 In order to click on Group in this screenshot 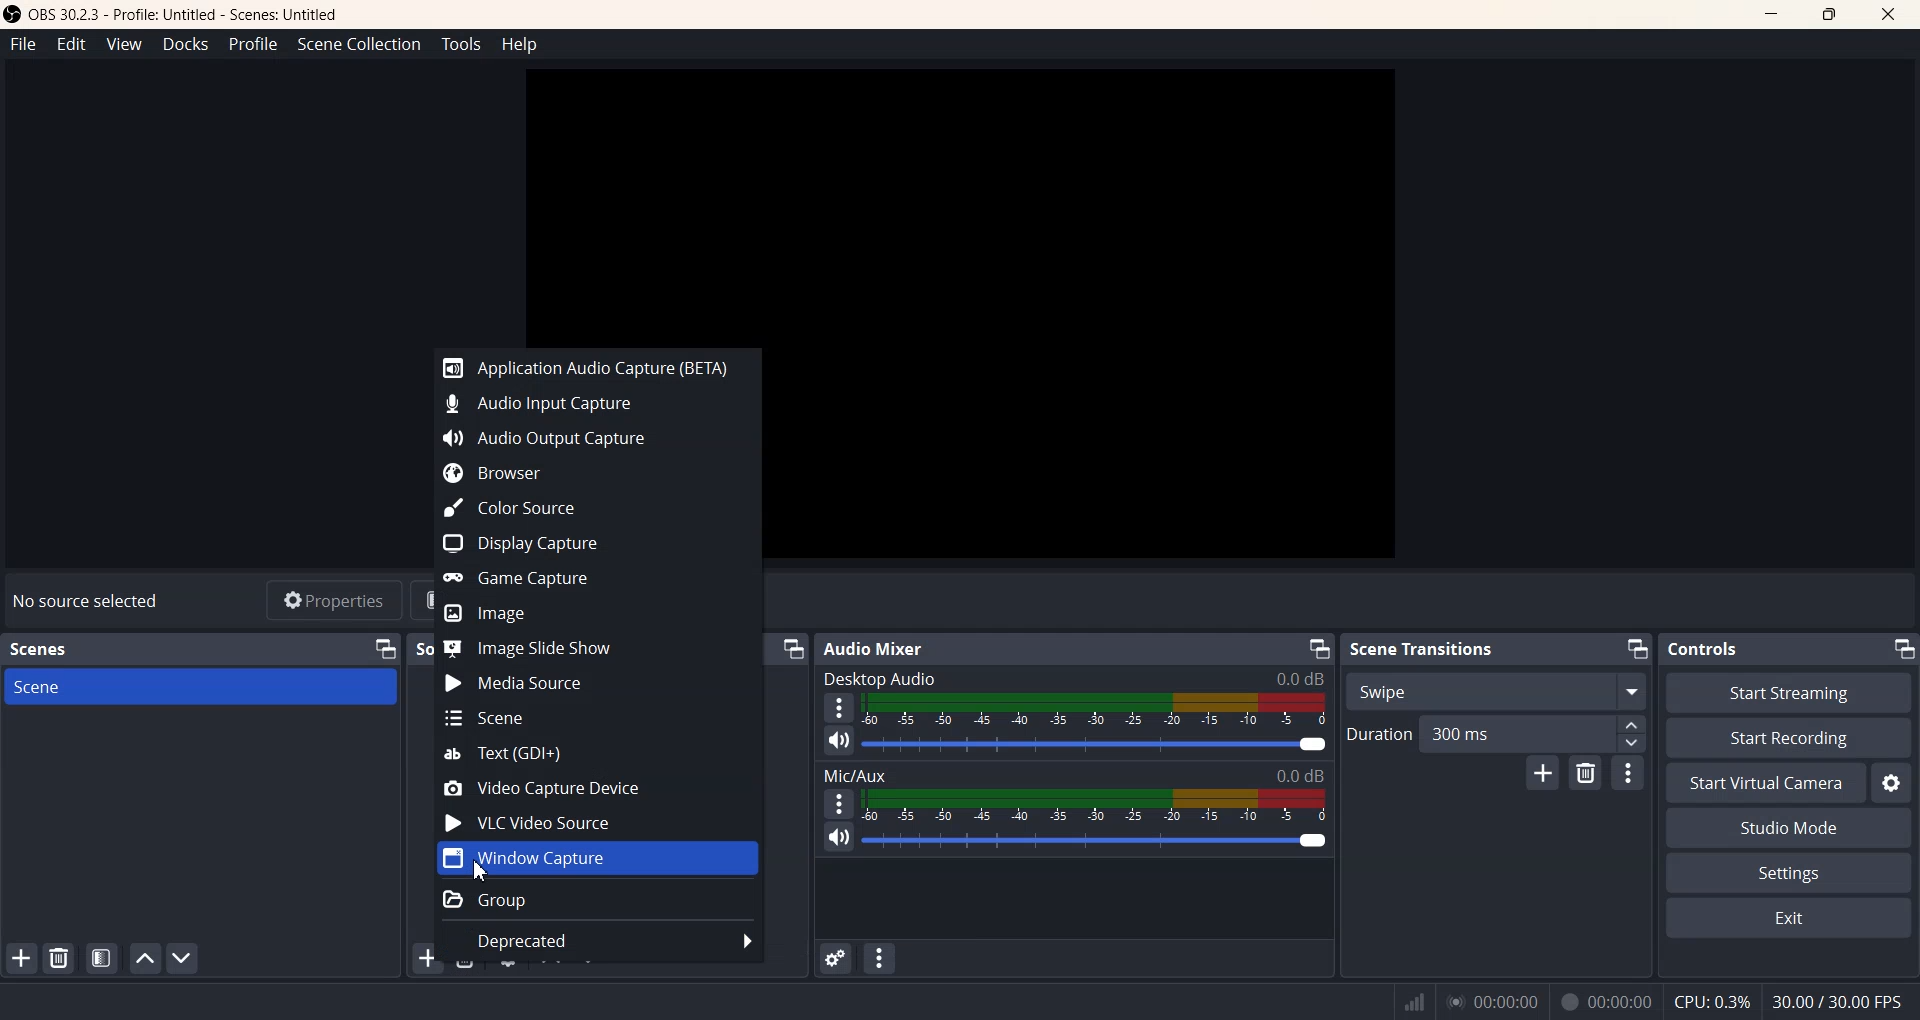, I will do `click(596, 898)`.